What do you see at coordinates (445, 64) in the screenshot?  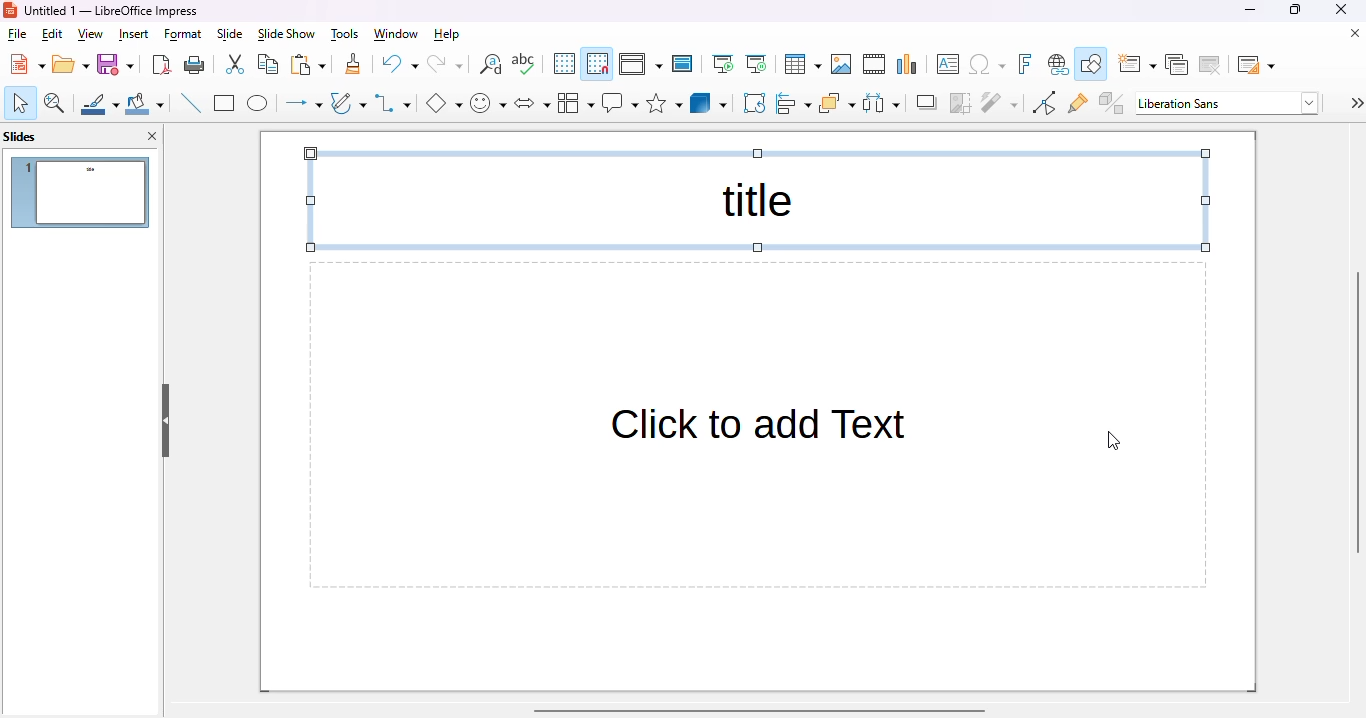 I see `redo` at bounding box center [445, 64].